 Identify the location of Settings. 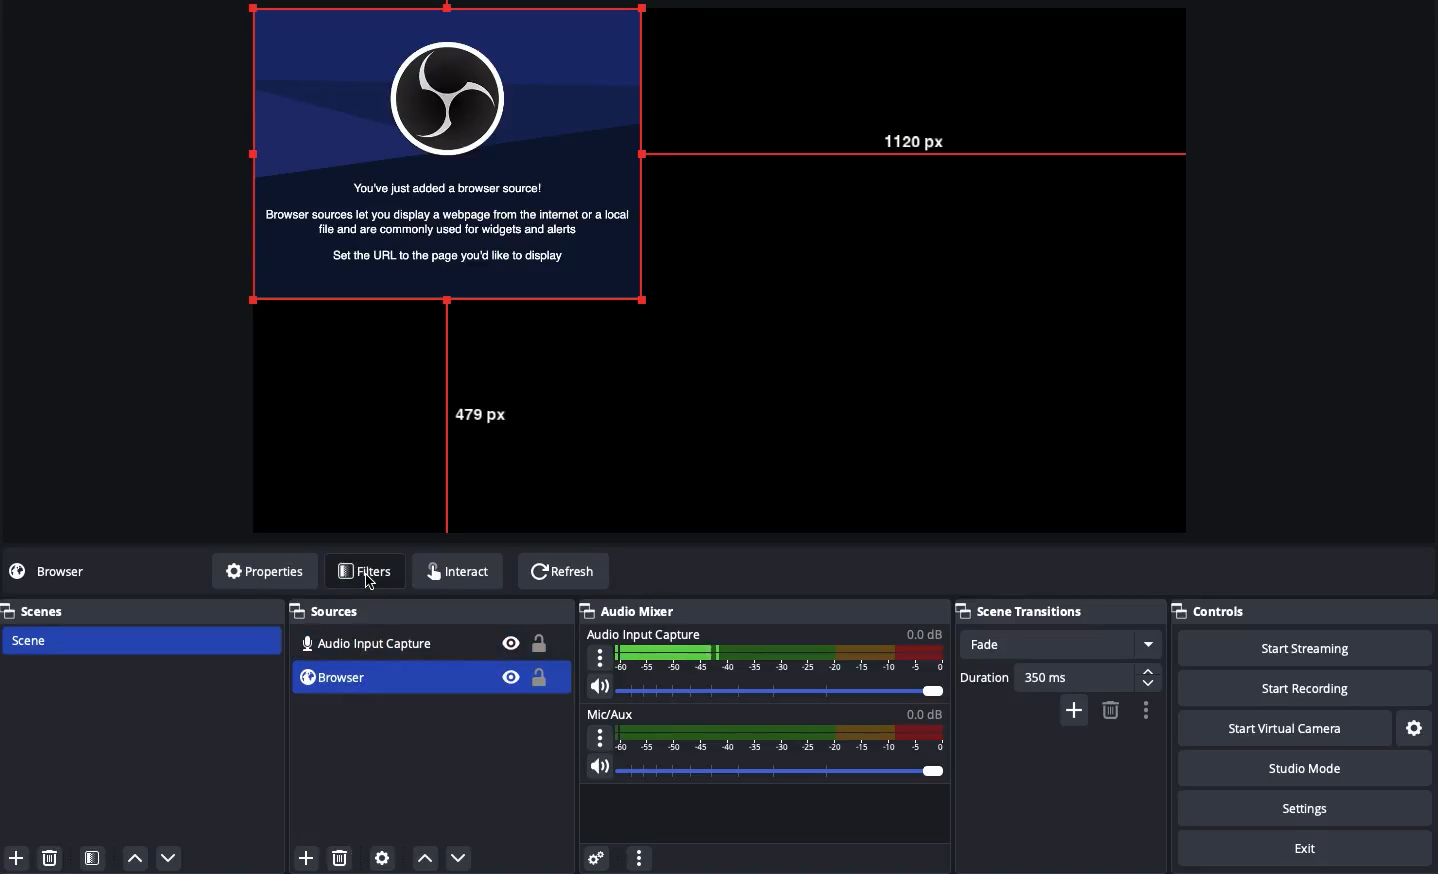
(1413, 729).